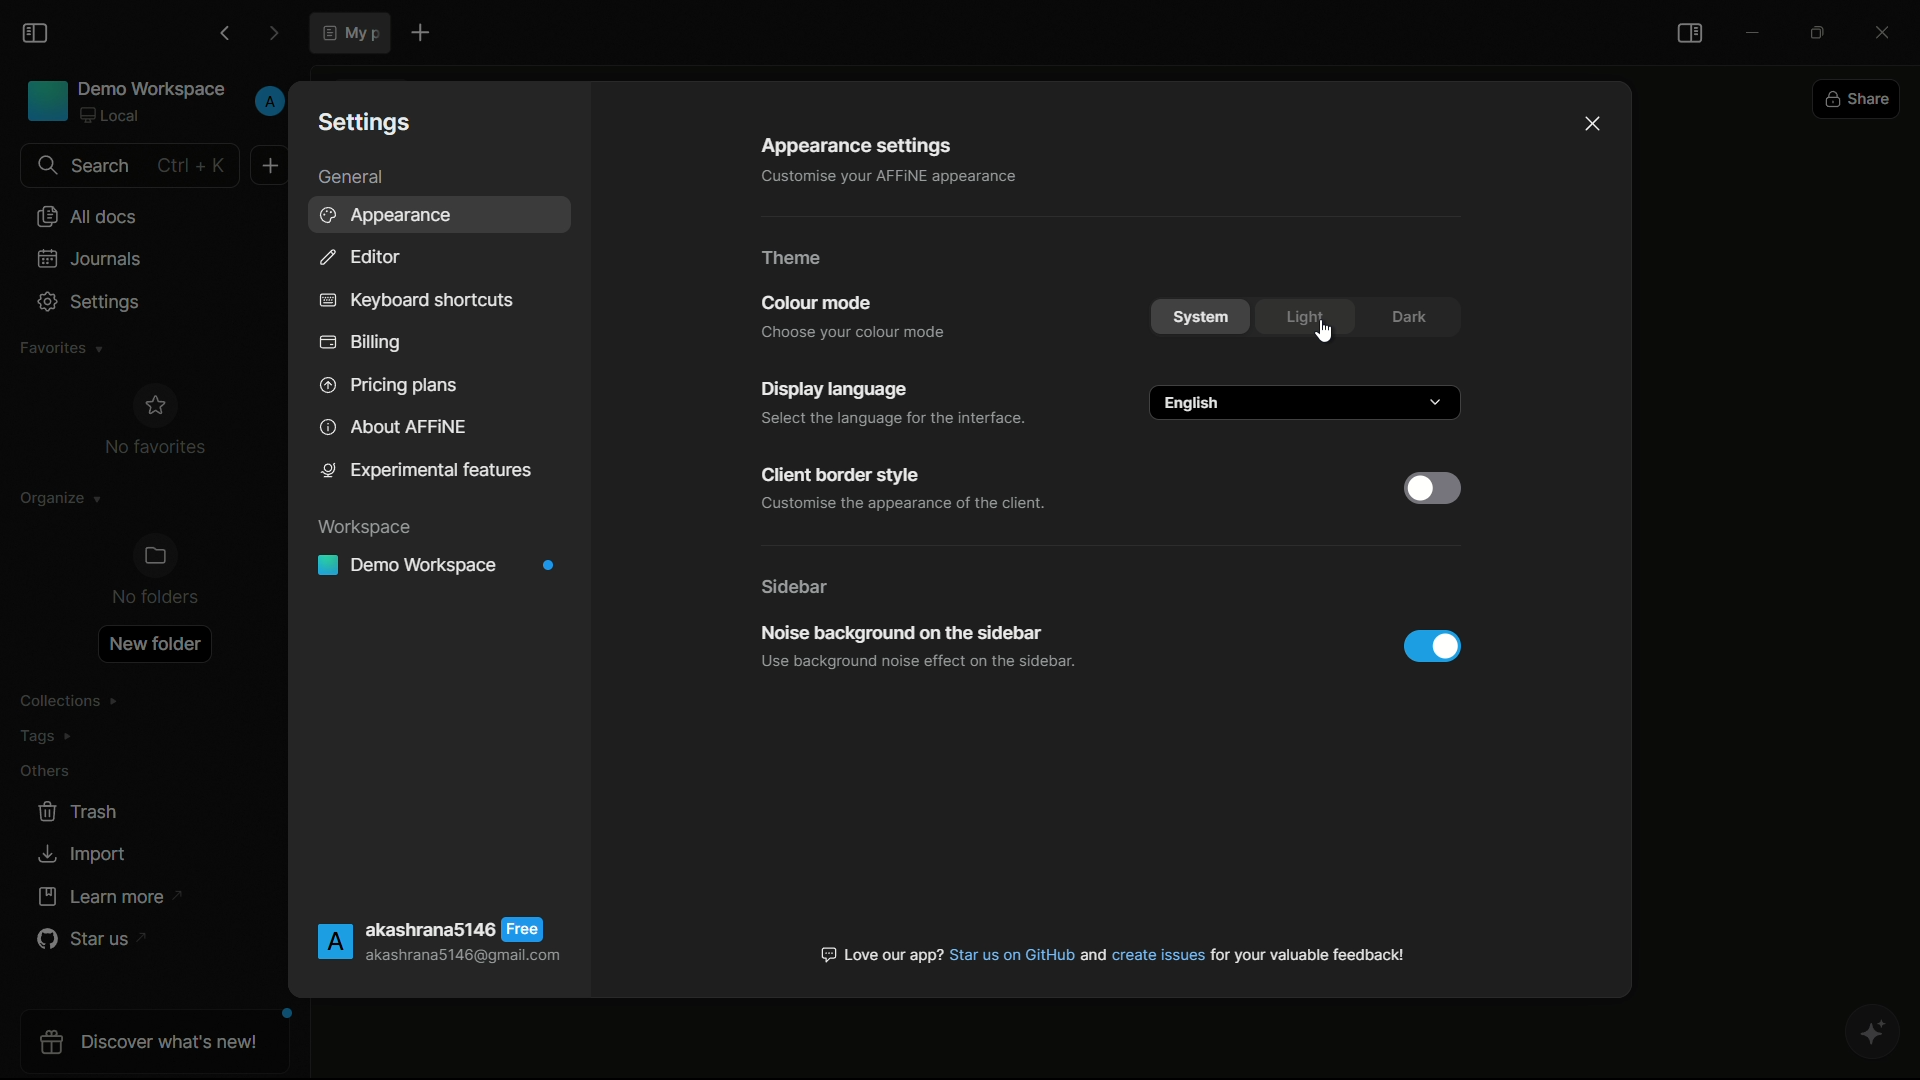 This screenshot has width=1920, height=1080. What do you see at coordinates (69, 701) in the screenshot?
I see `collections` at bounding box center [69, 701].